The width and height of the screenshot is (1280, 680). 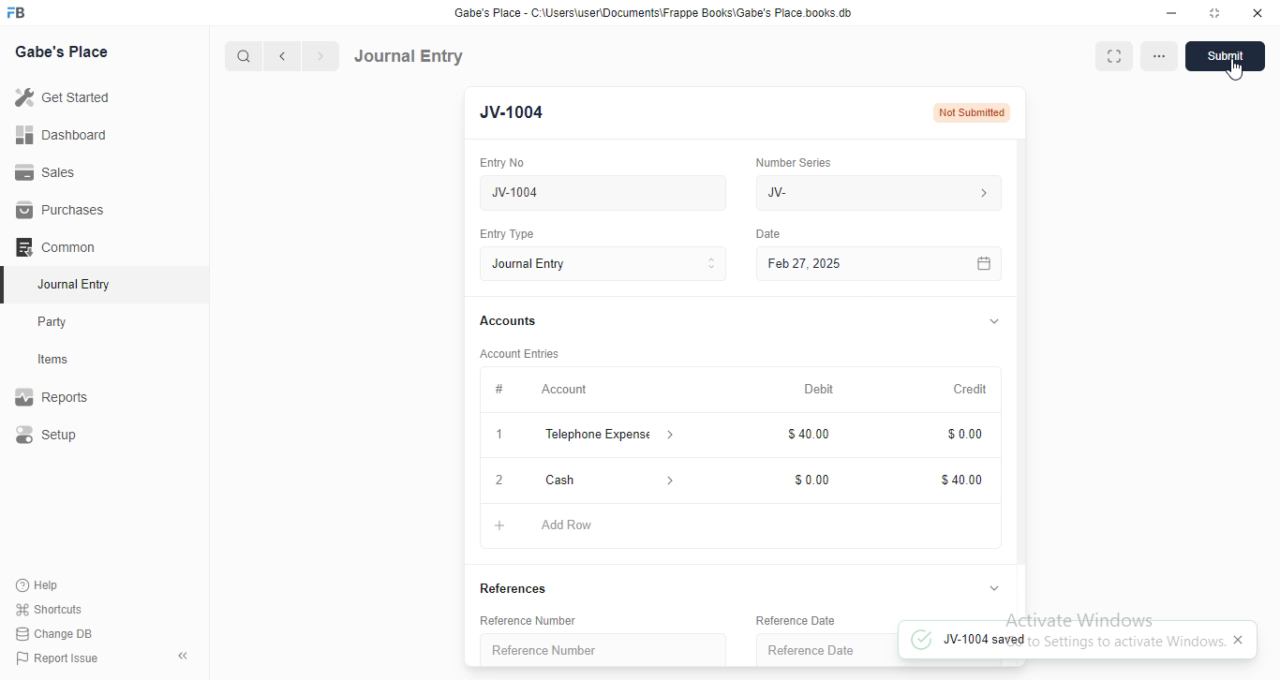 What do you see at coordinates (543, 650) in the screenshot?
I see `‘Reference Number` at bounding box center [543, 650].